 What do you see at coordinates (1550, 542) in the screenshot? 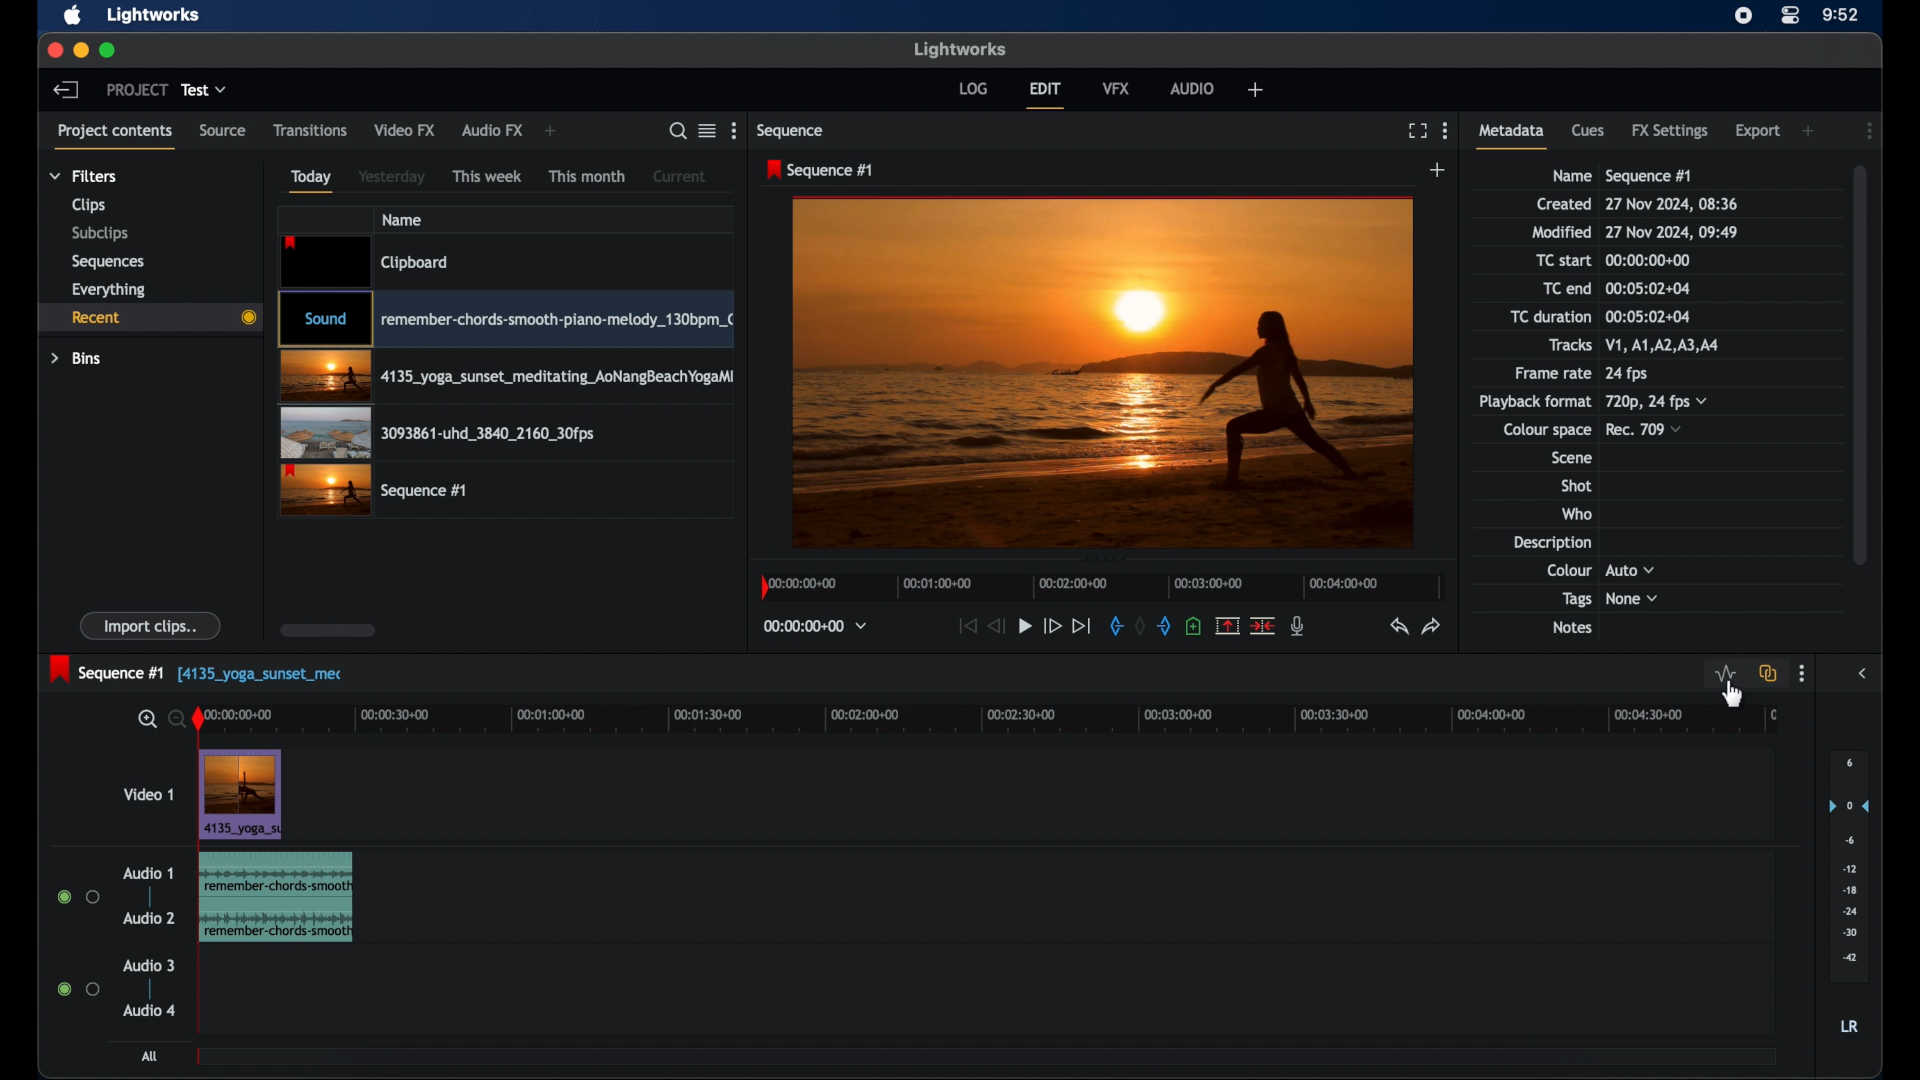
I see `description` at bounding box center [1550, 542].